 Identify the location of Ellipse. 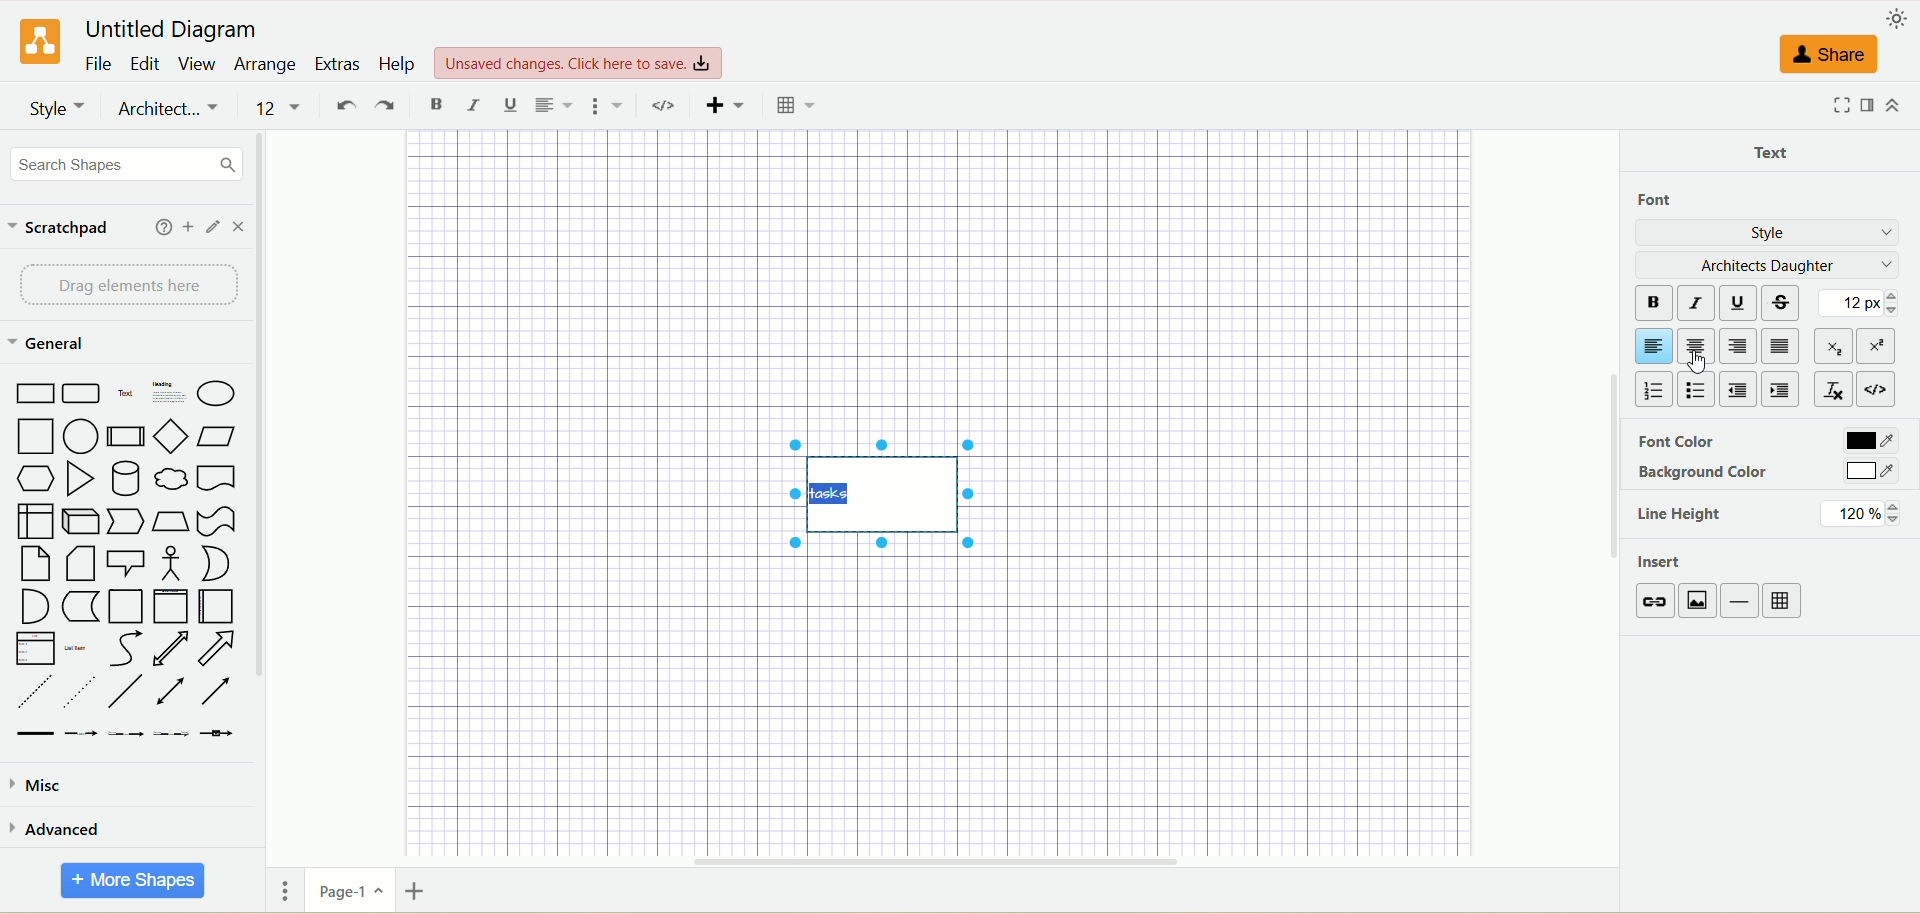
(217, 394).